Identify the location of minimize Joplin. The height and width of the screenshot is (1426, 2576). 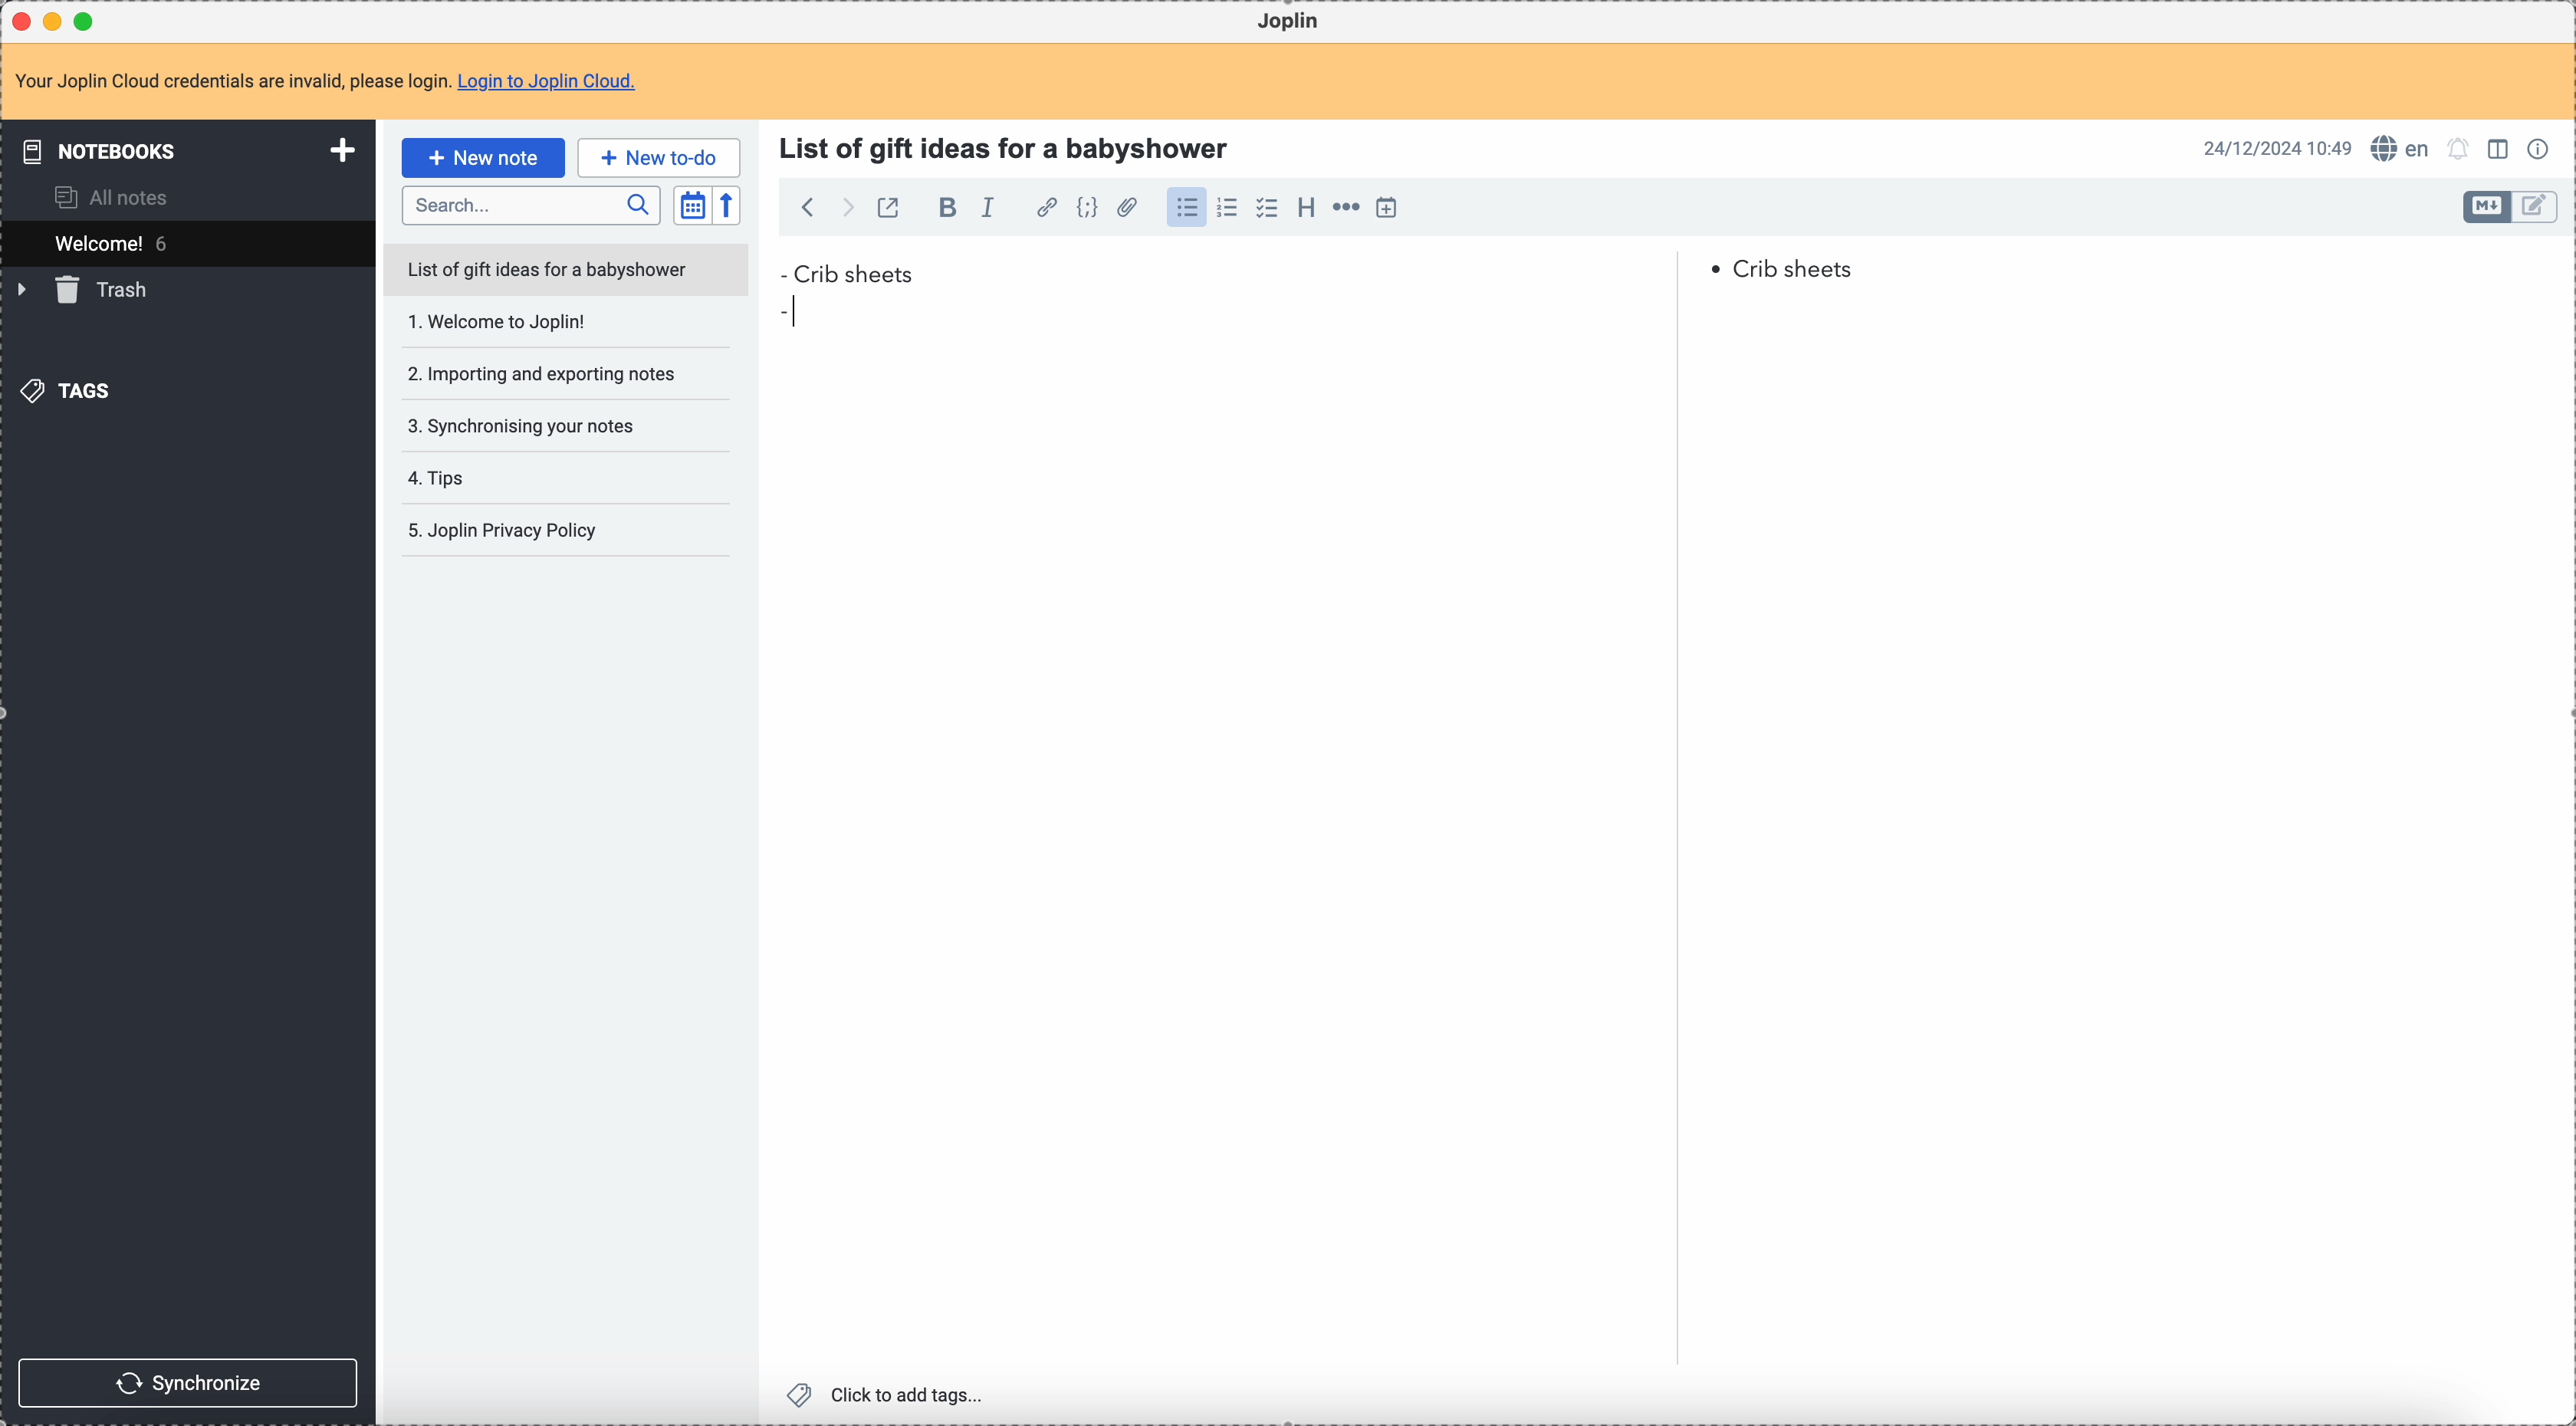
(57, 21).